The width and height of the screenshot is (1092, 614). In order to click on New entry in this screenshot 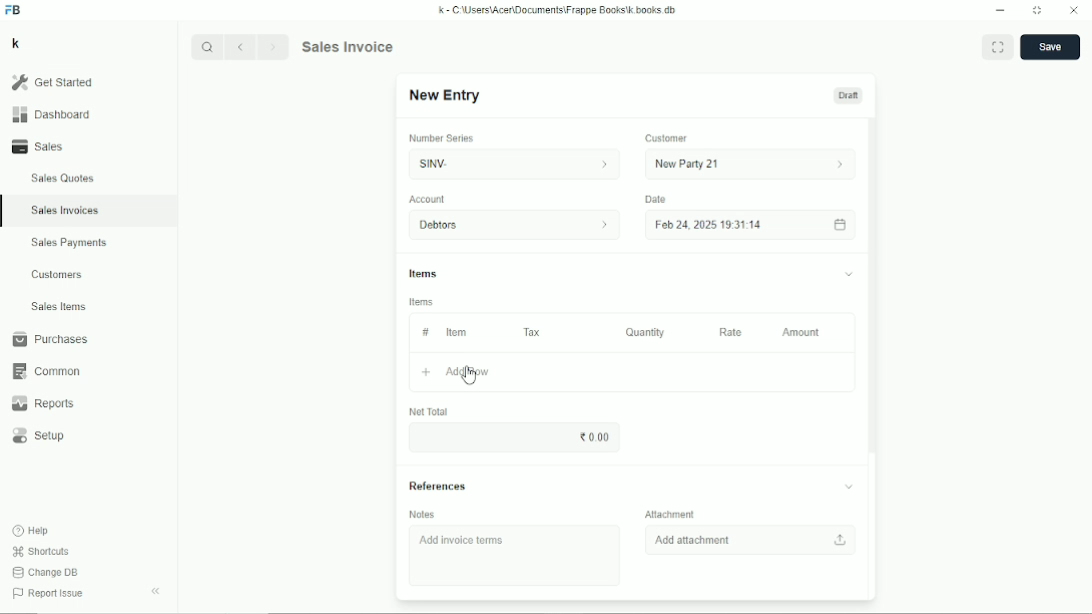, I will do `click(445, 96)`.